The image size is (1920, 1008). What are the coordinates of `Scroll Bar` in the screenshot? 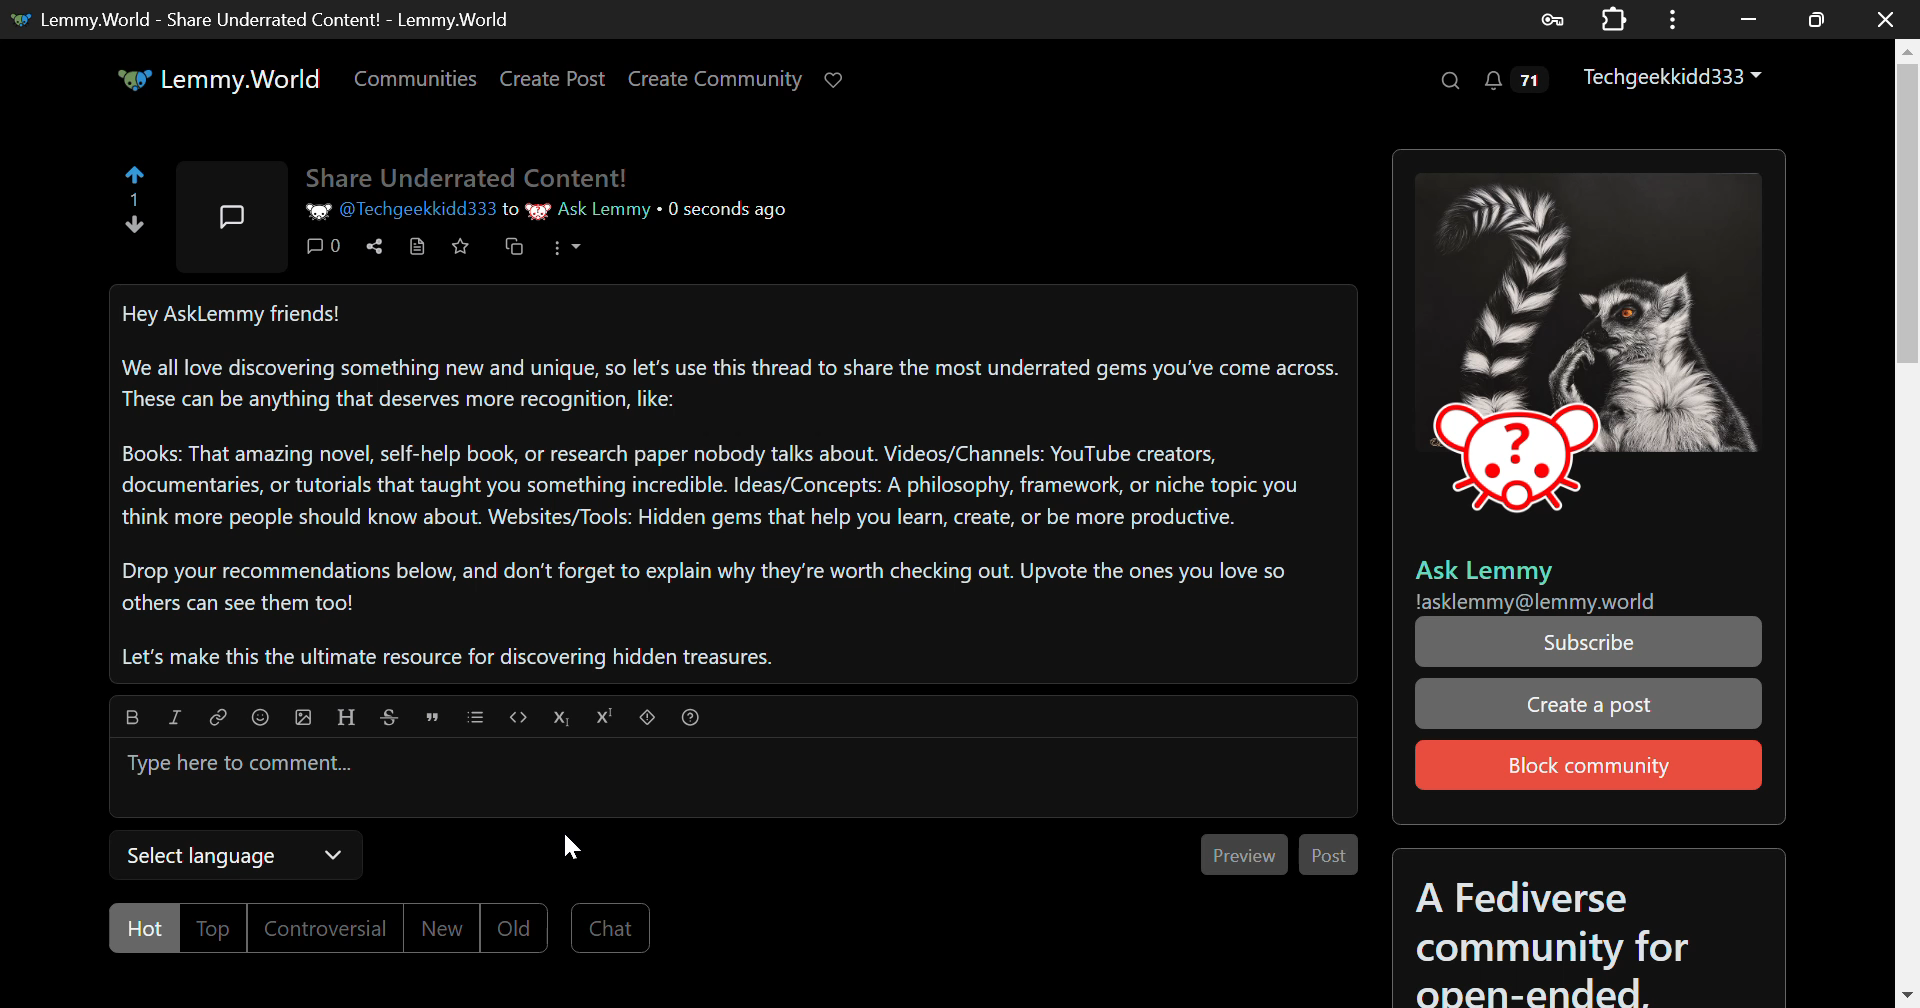 It's located at (1908, 513).